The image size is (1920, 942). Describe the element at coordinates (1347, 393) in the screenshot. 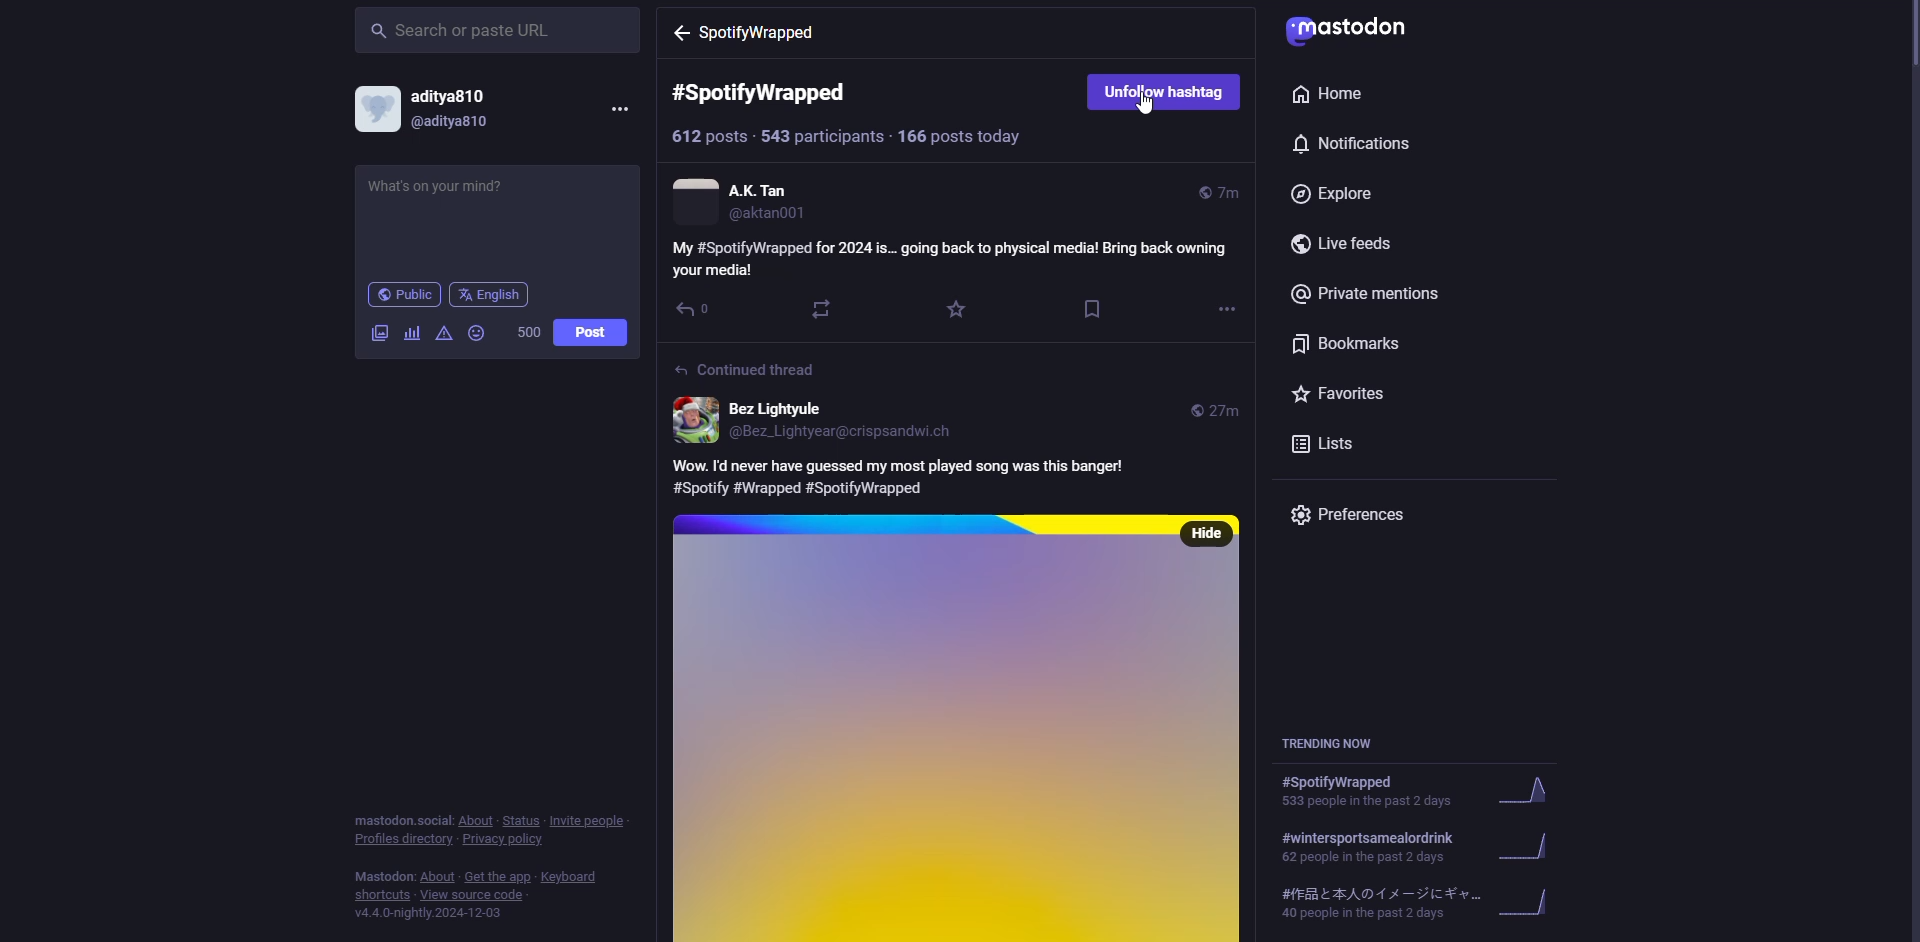

I see `favorites` at that location.